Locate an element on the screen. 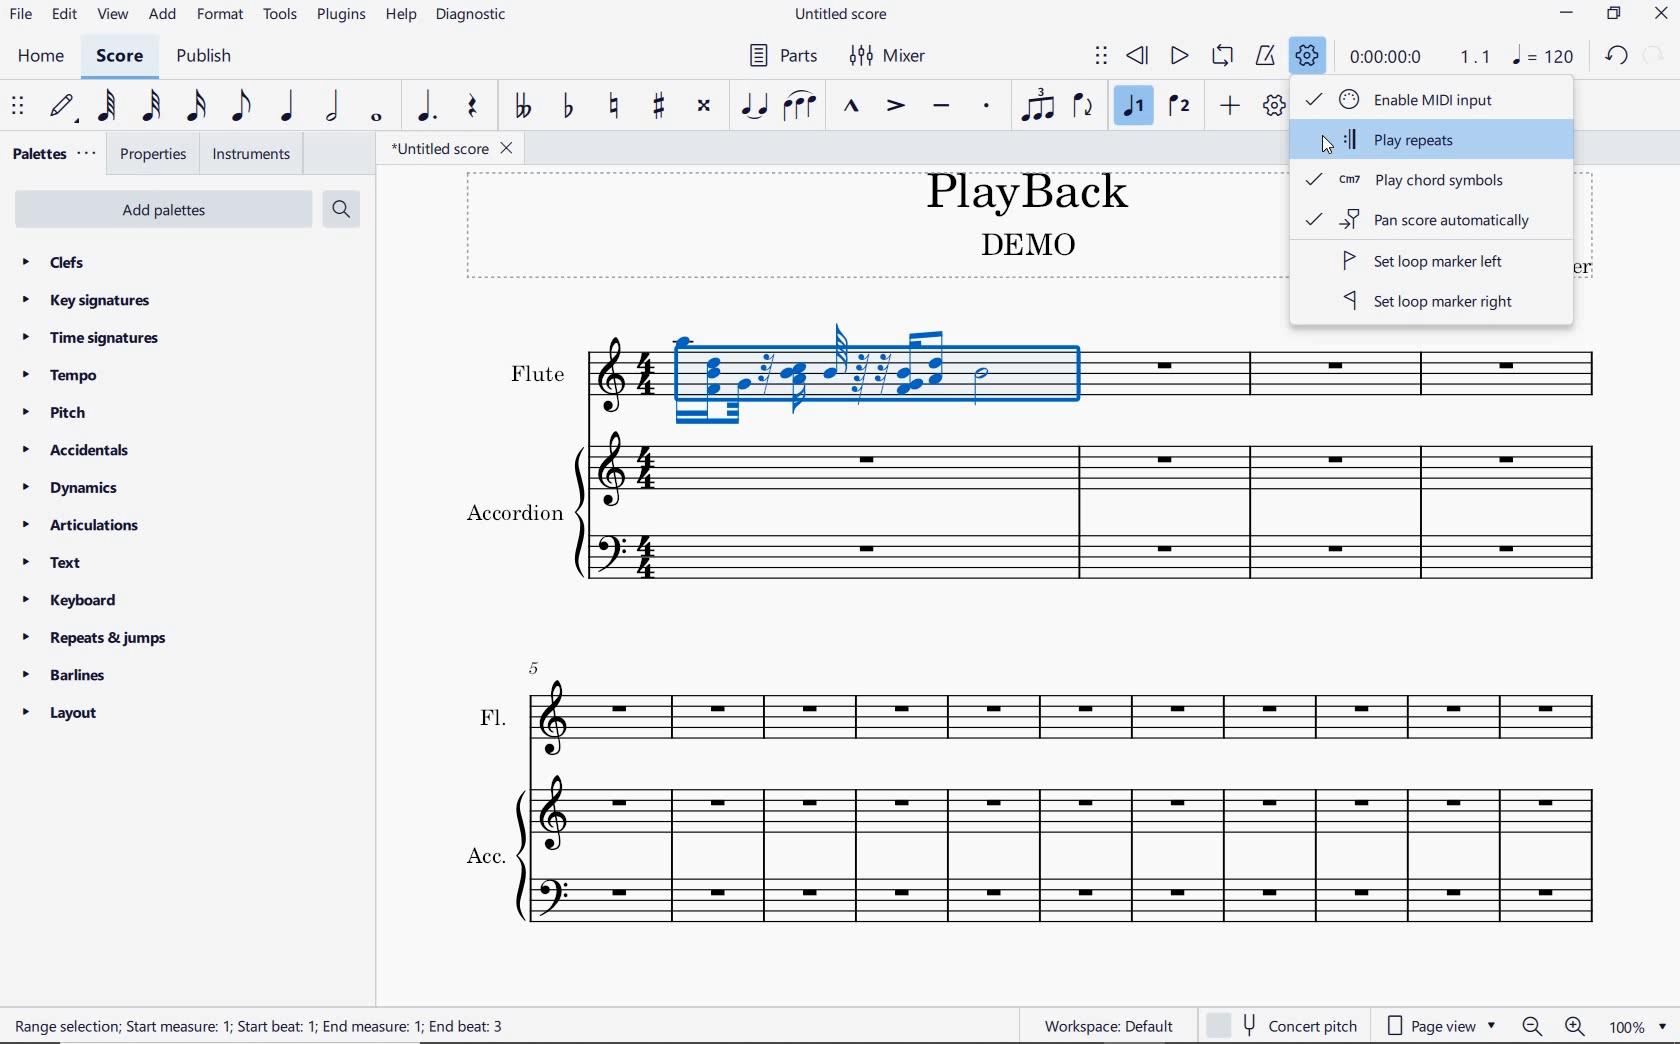 This screenshot has height=1044, width=1680. whole note is located at coordinates (374, 119).